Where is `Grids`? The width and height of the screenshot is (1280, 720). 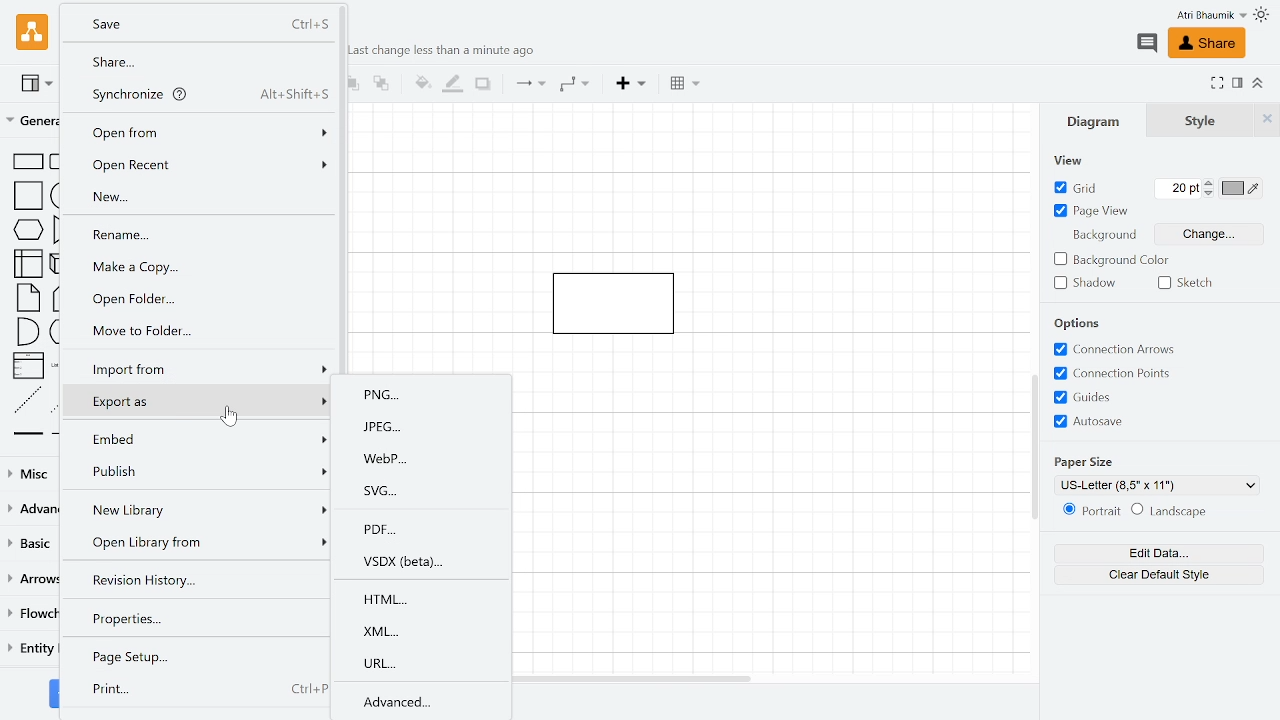
Grids is located at coordinates (1128, 398).